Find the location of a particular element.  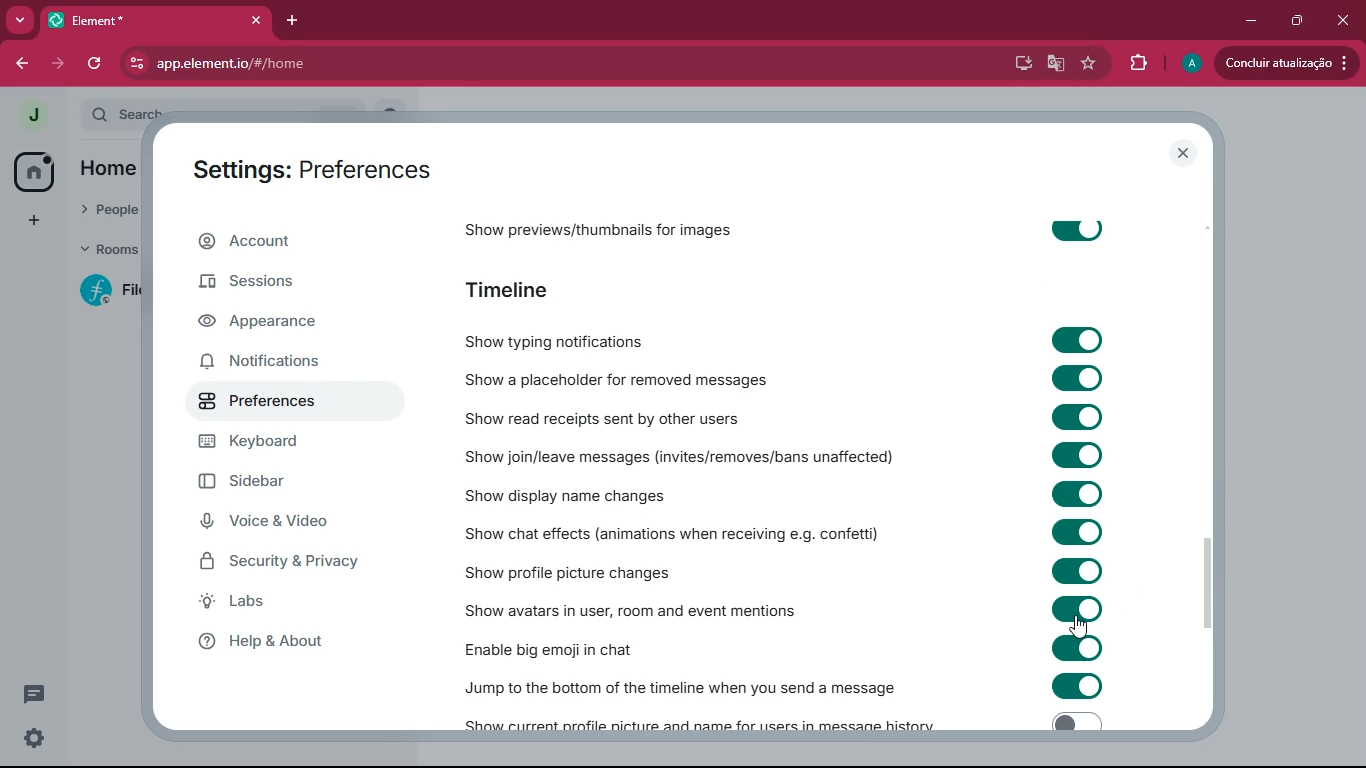

toggle on  is located at coordinates (1076, 607).